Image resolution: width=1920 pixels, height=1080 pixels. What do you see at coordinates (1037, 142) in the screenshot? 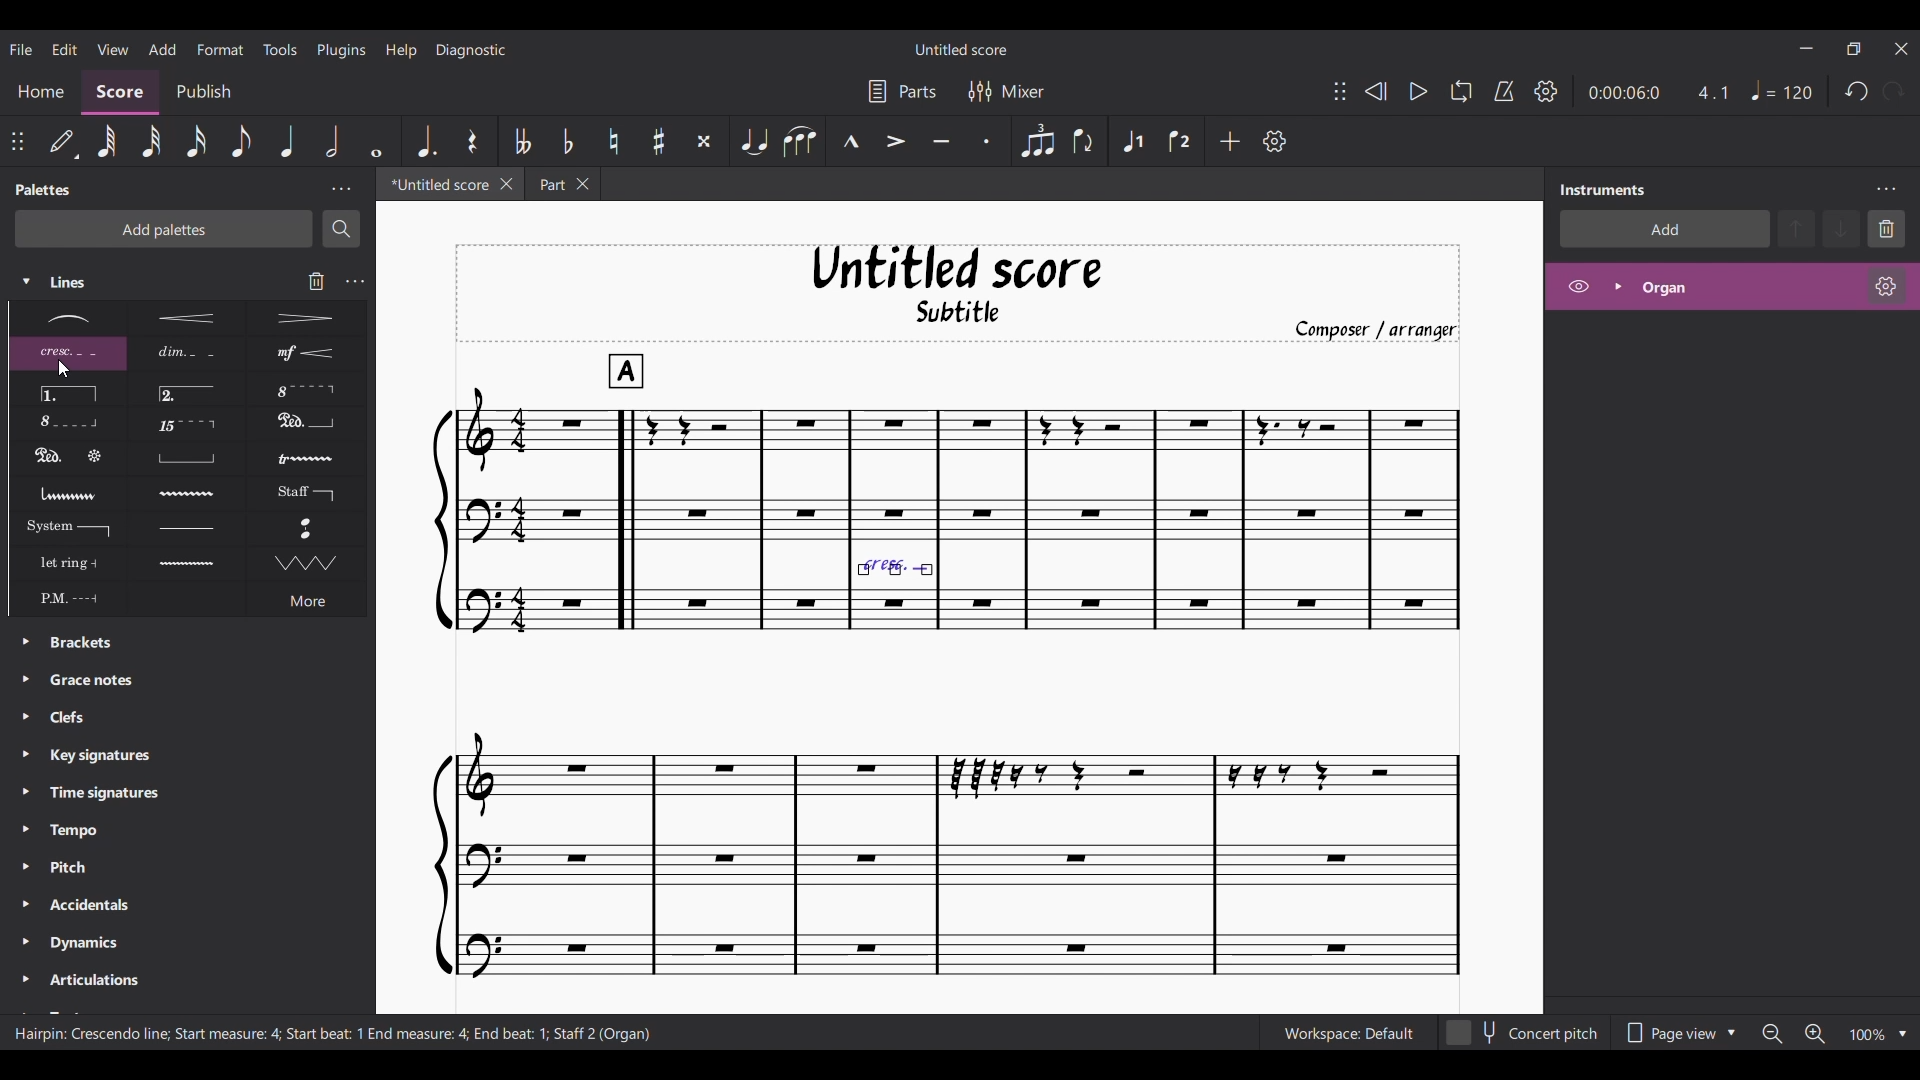
I see `Tuplet` at bounding box center [1037, 142].